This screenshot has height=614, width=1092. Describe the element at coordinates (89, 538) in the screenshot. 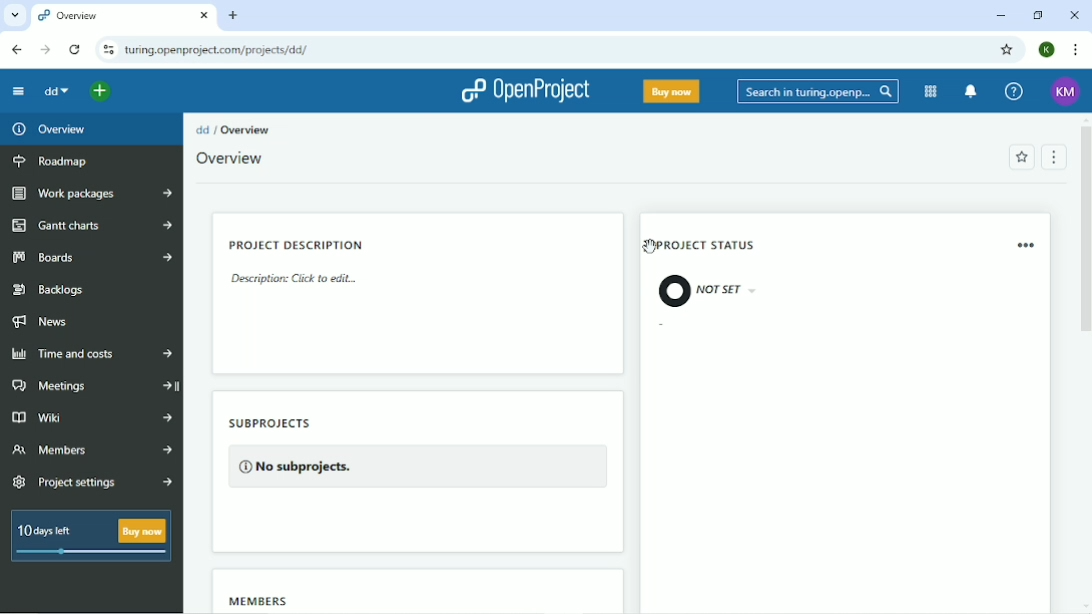

I see `10 days left` at that location.